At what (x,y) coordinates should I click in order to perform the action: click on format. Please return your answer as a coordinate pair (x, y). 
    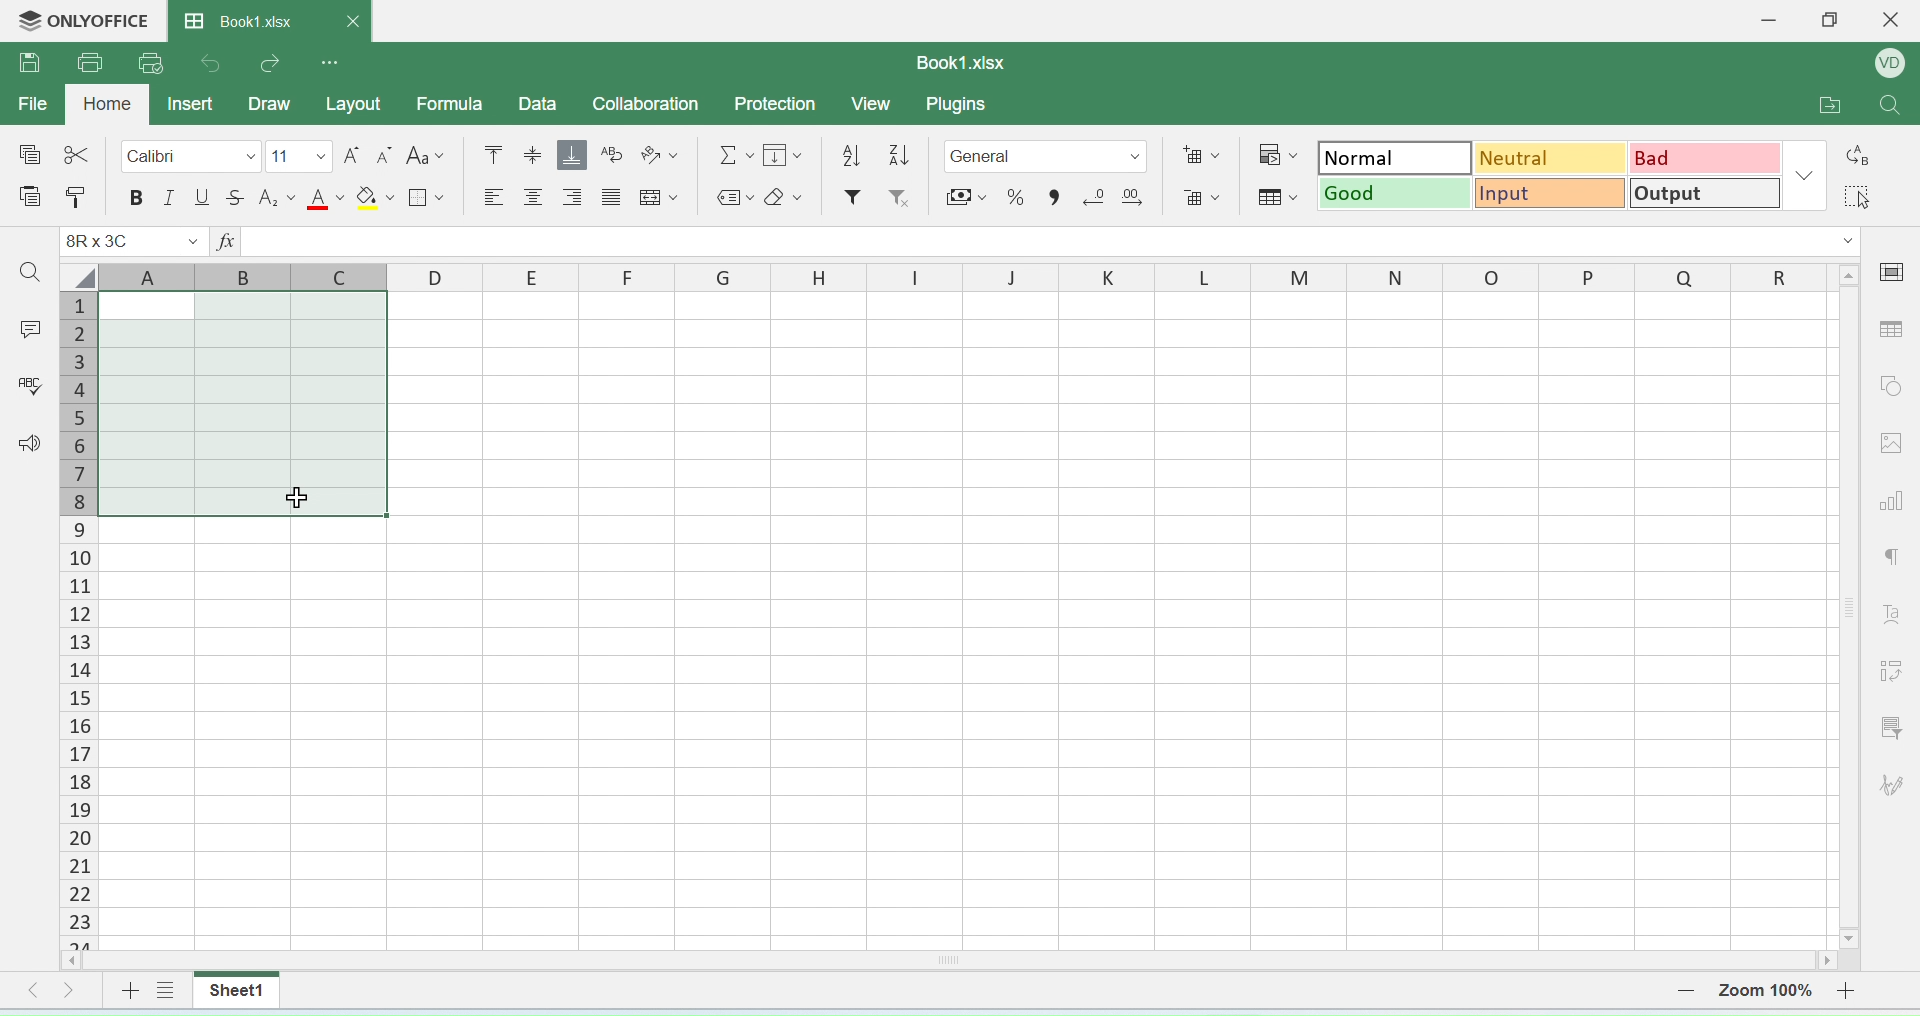
    Looking at the image, I should click on (1046, 156).